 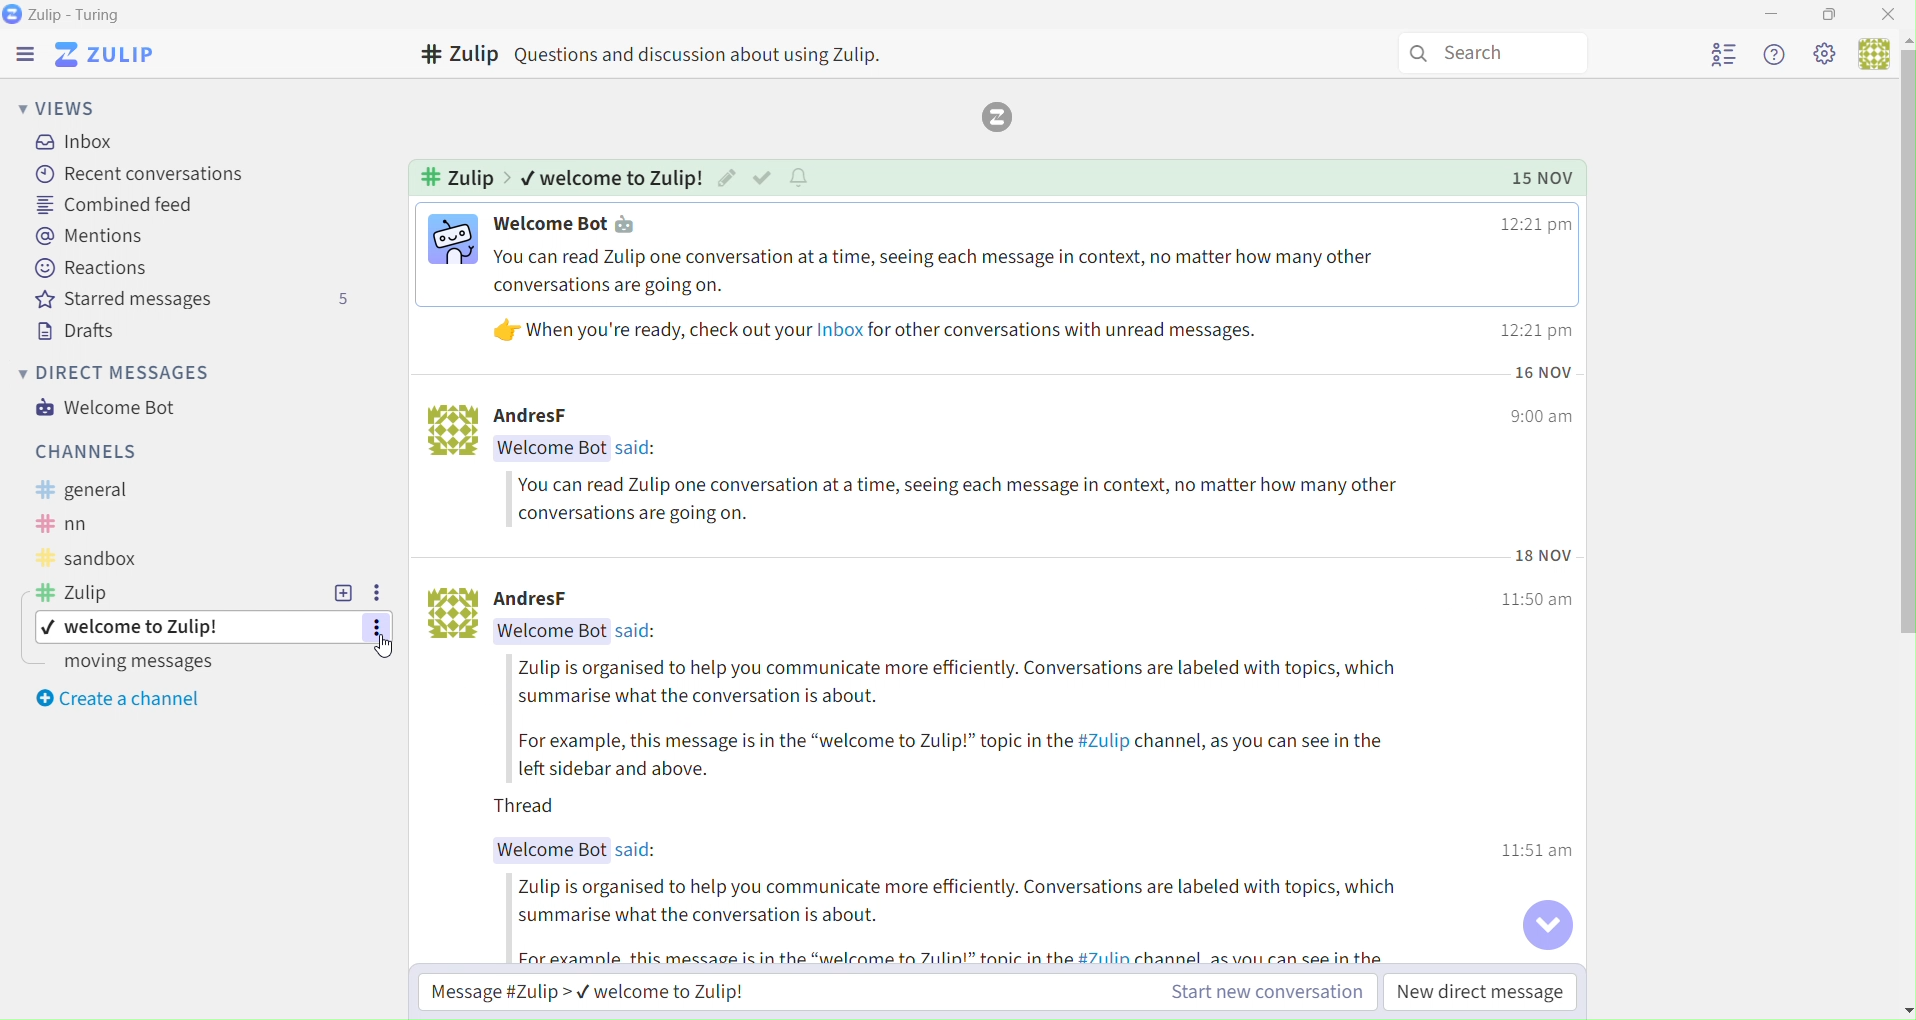 I want to click on Time, so click(x=1535, y=224).